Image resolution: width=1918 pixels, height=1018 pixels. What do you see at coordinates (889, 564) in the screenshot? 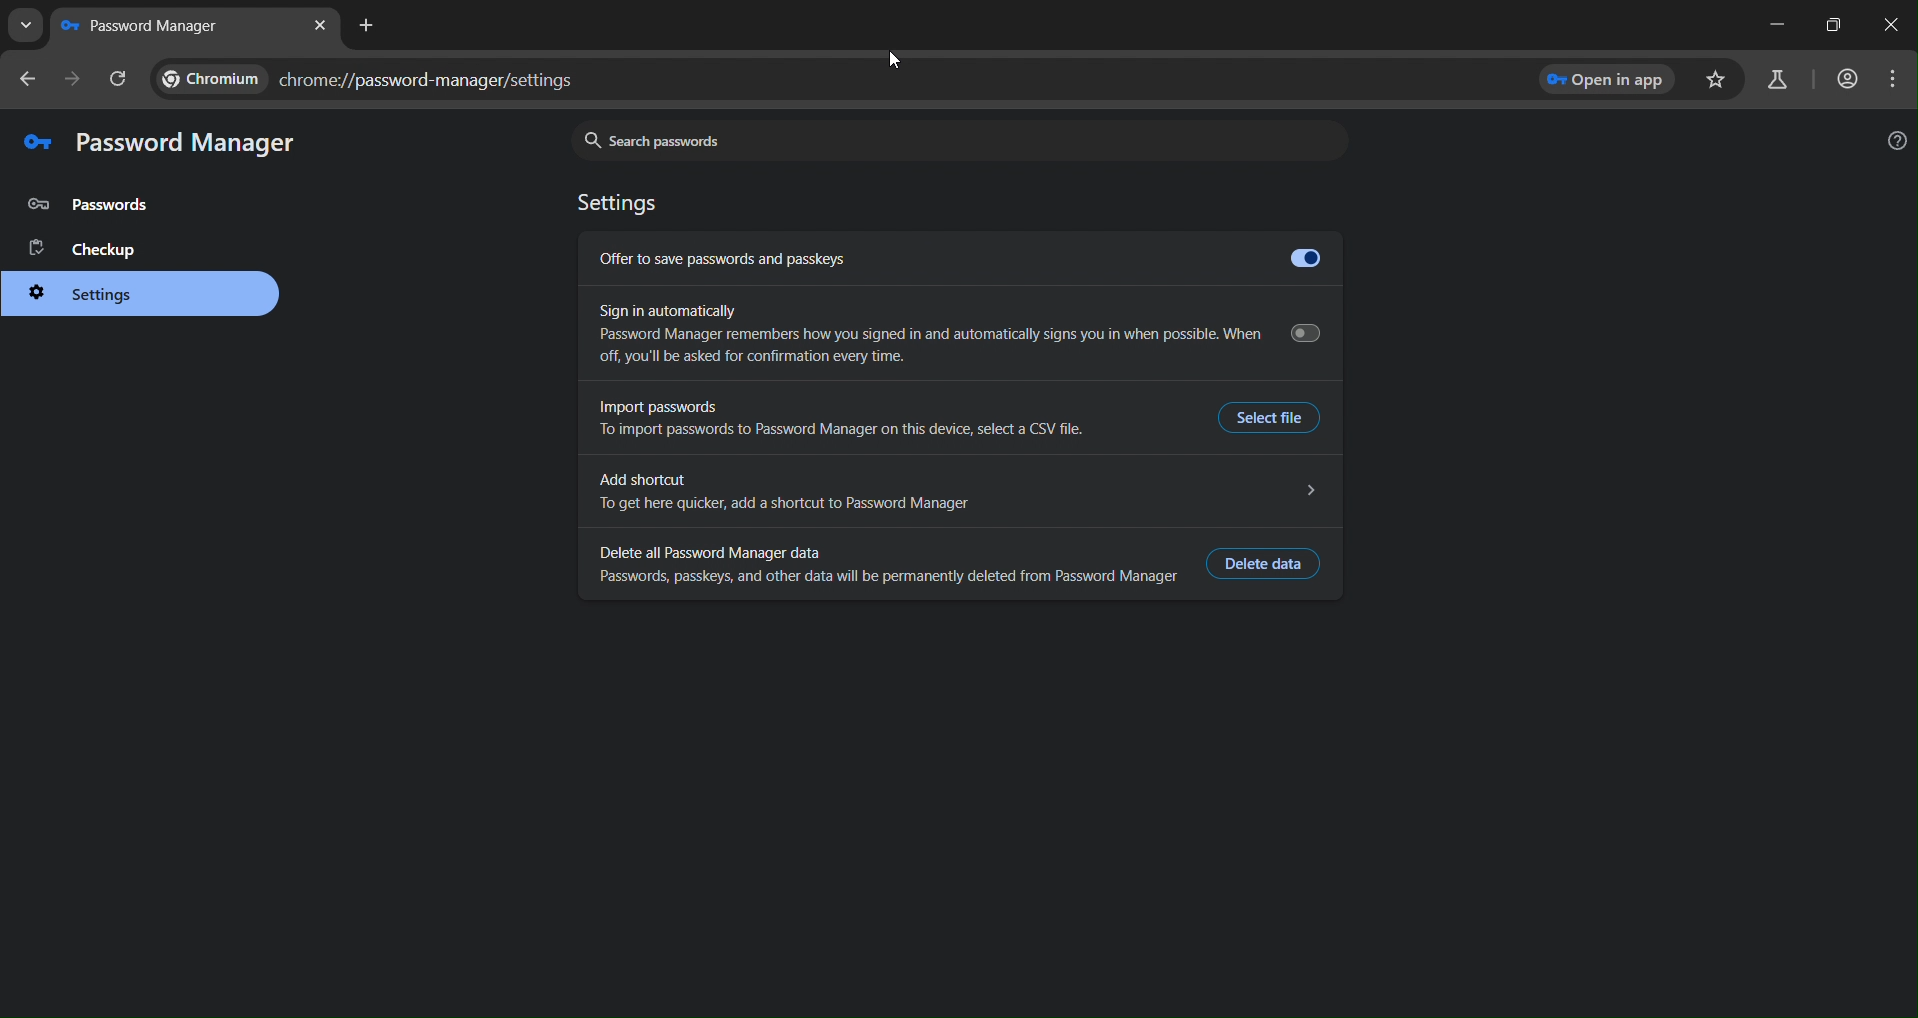
I see `Delete all Password Manager data
Passwords, passkeys, and other data will be permanently deleted from Password Manager` at bounding box center [889, 564].